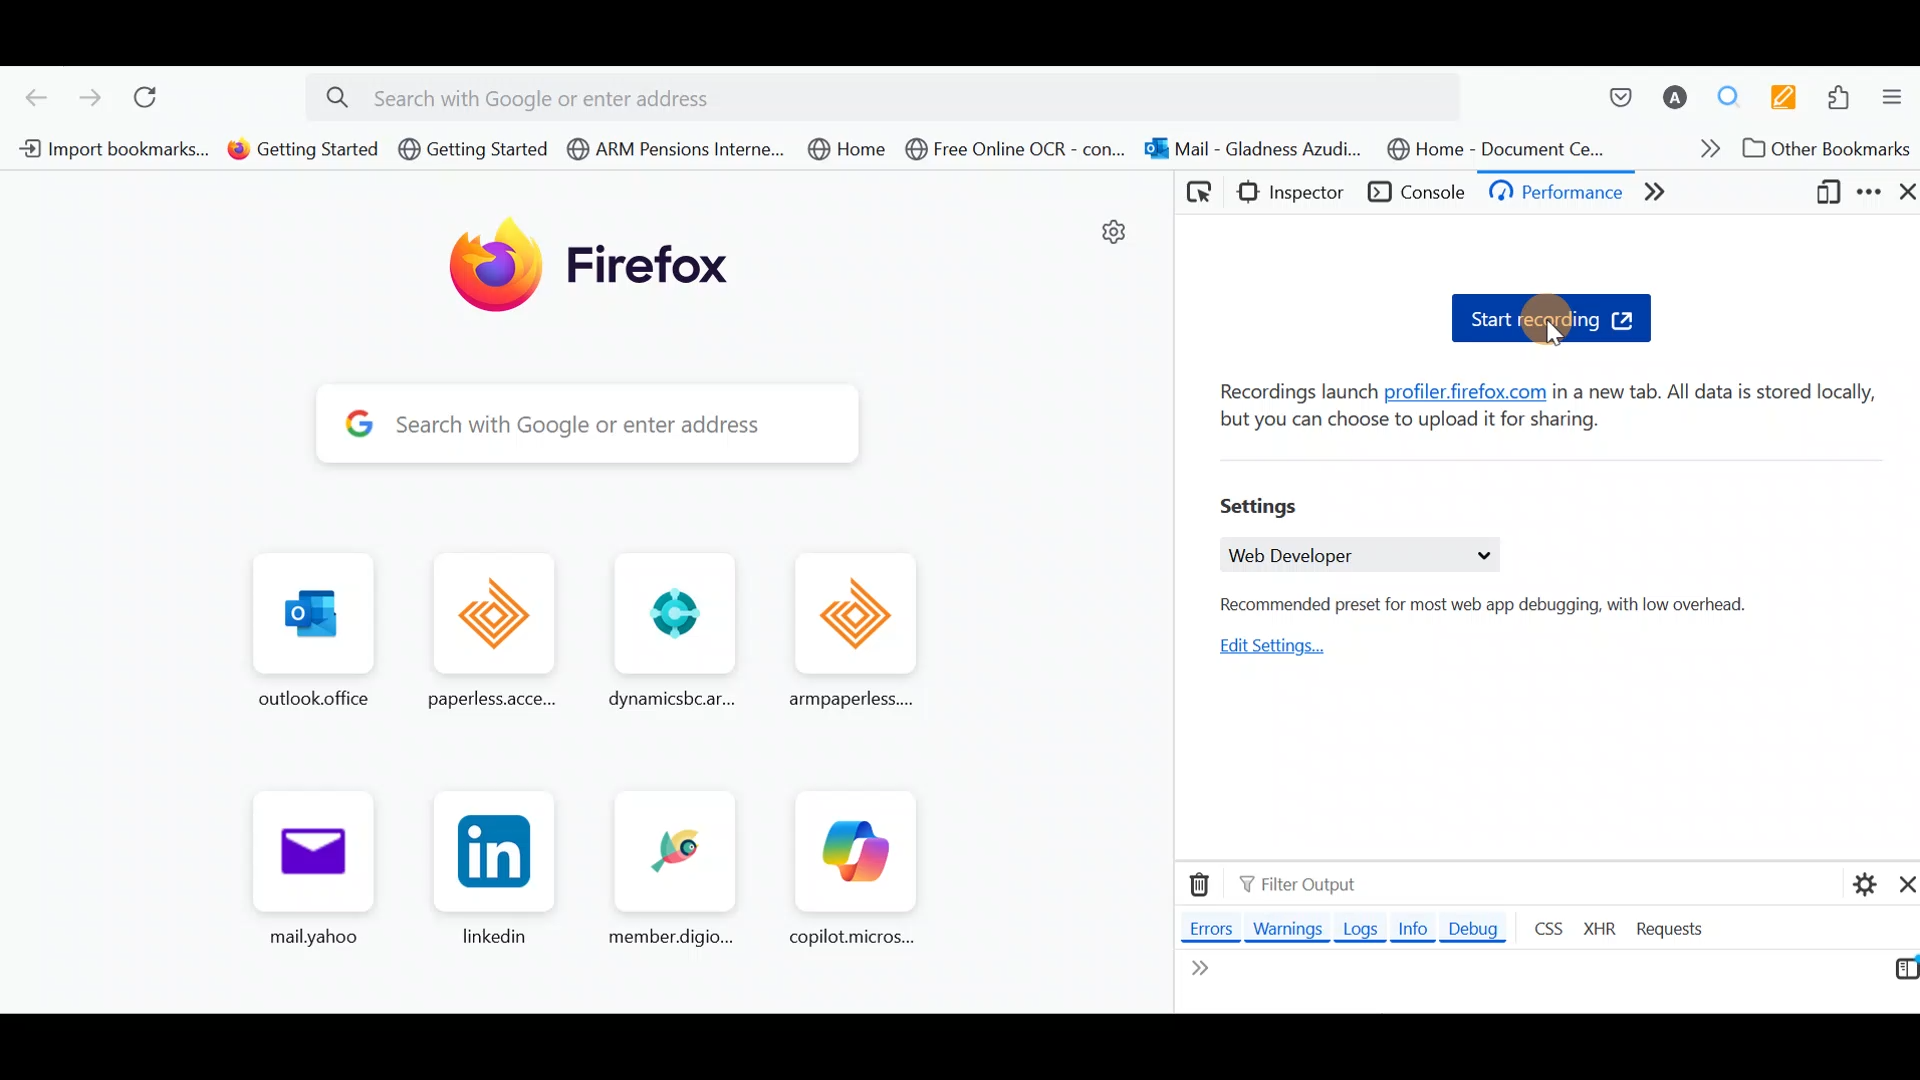 This screenshot has height=1080, width=1920. I want to click on Pick an element from the page, so click(1198, 192).